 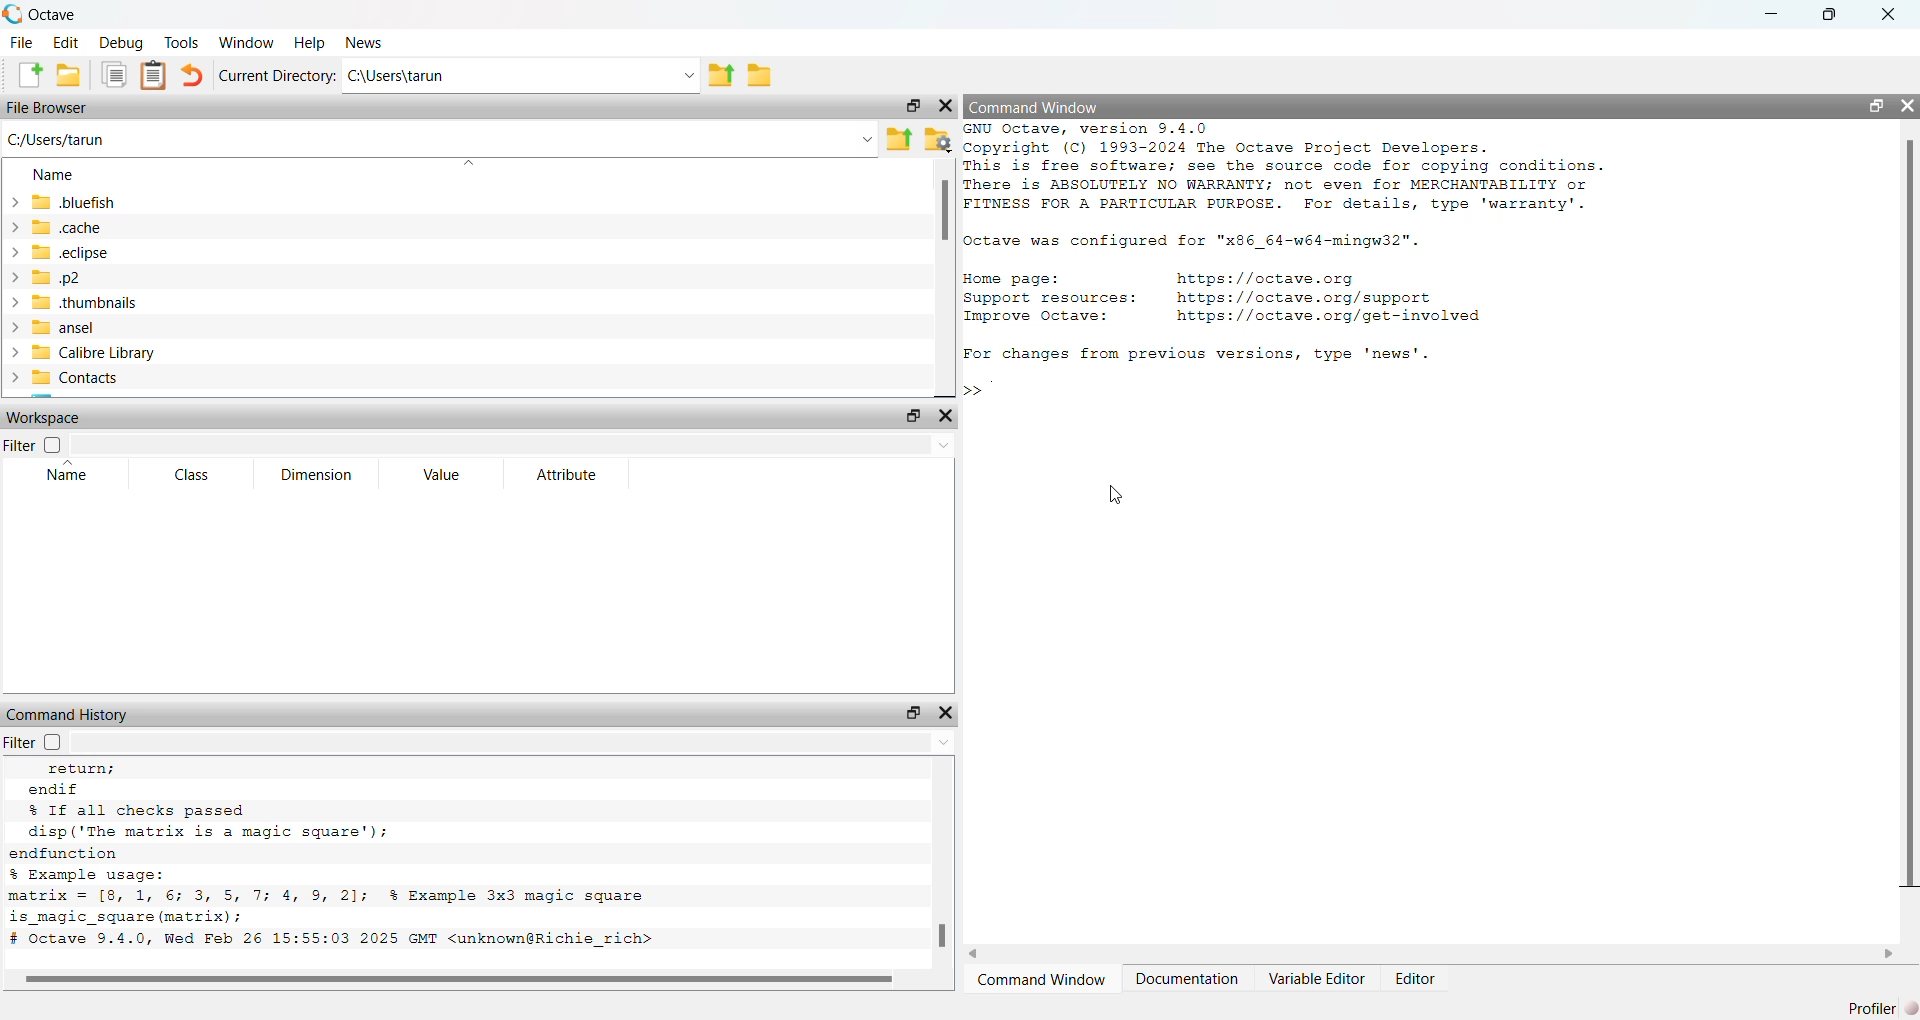 What do you see at coordinates (1040, 979) in the screenshot?
I see `Command Window` at bounding box center [1040, 979].